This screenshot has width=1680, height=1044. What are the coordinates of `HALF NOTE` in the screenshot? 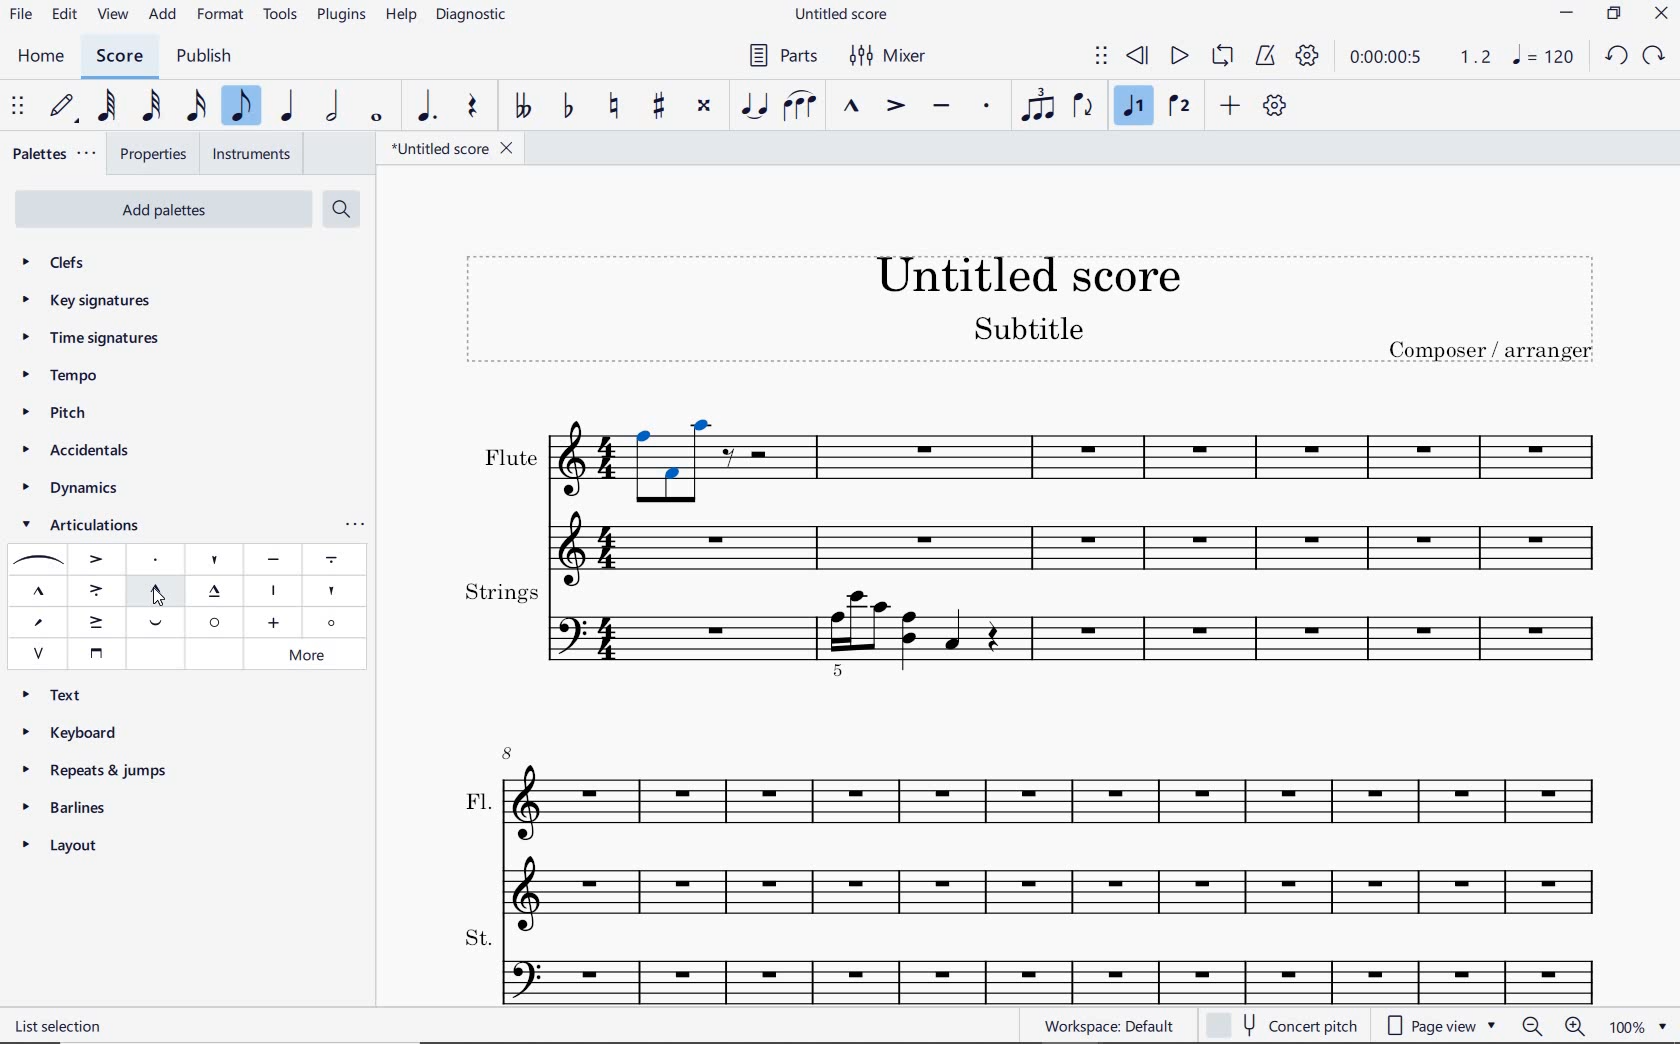 It's located at (335, 108).